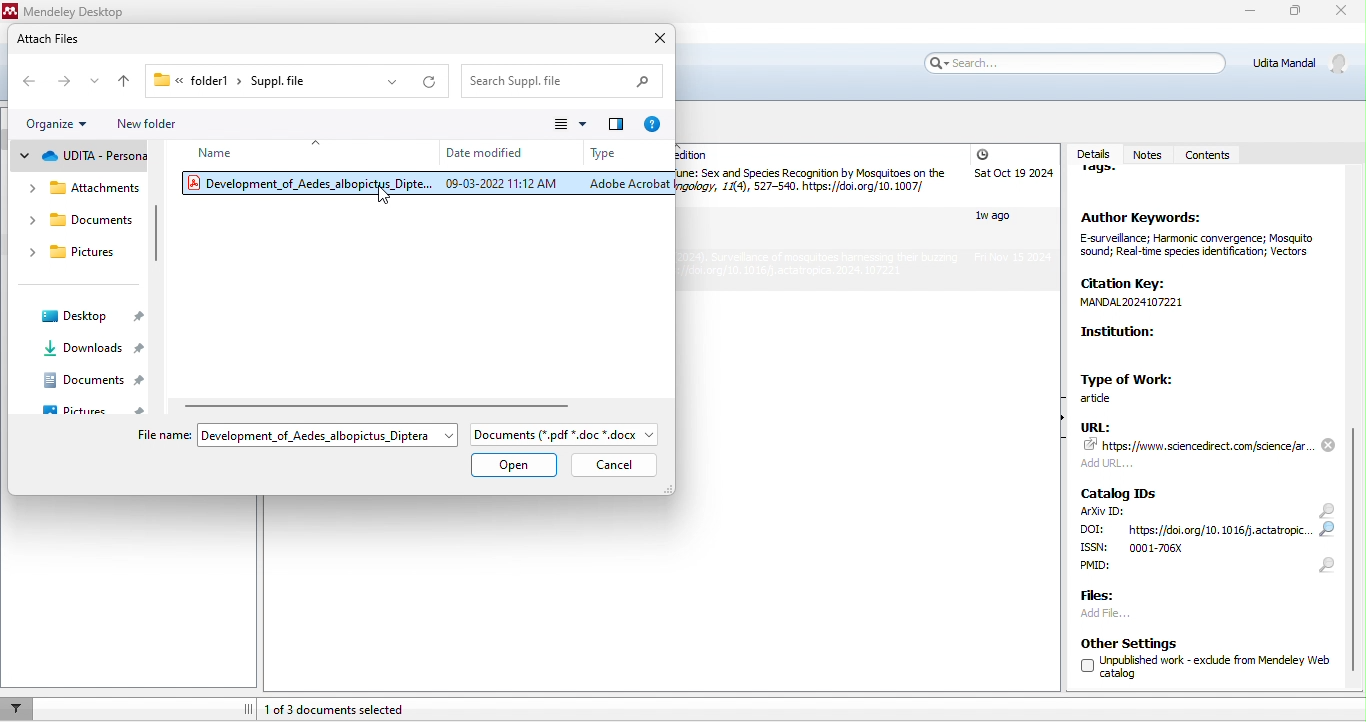 The image size is (1366, 722). Describe the element at coordinates (429, 83) in the screenshot. I see `refresh` at that location.